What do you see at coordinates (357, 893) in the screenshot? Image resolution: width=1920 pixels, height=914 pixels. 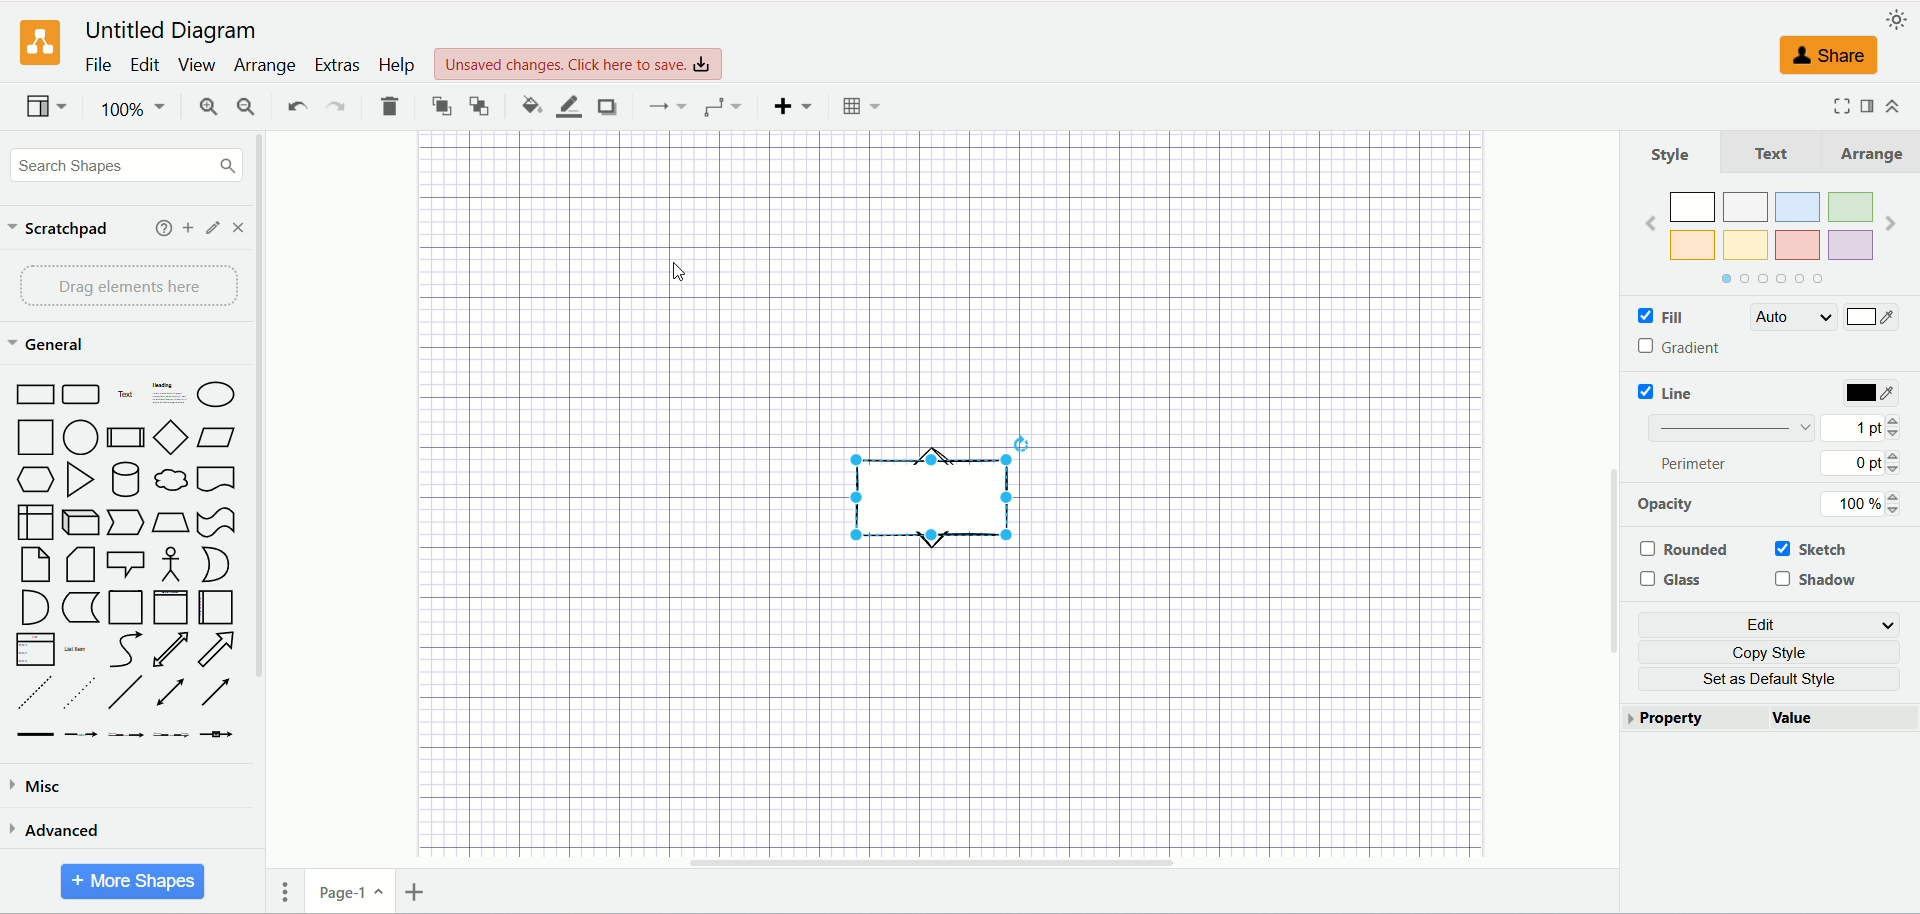 I see `page1` at bounding box center [357, 893].